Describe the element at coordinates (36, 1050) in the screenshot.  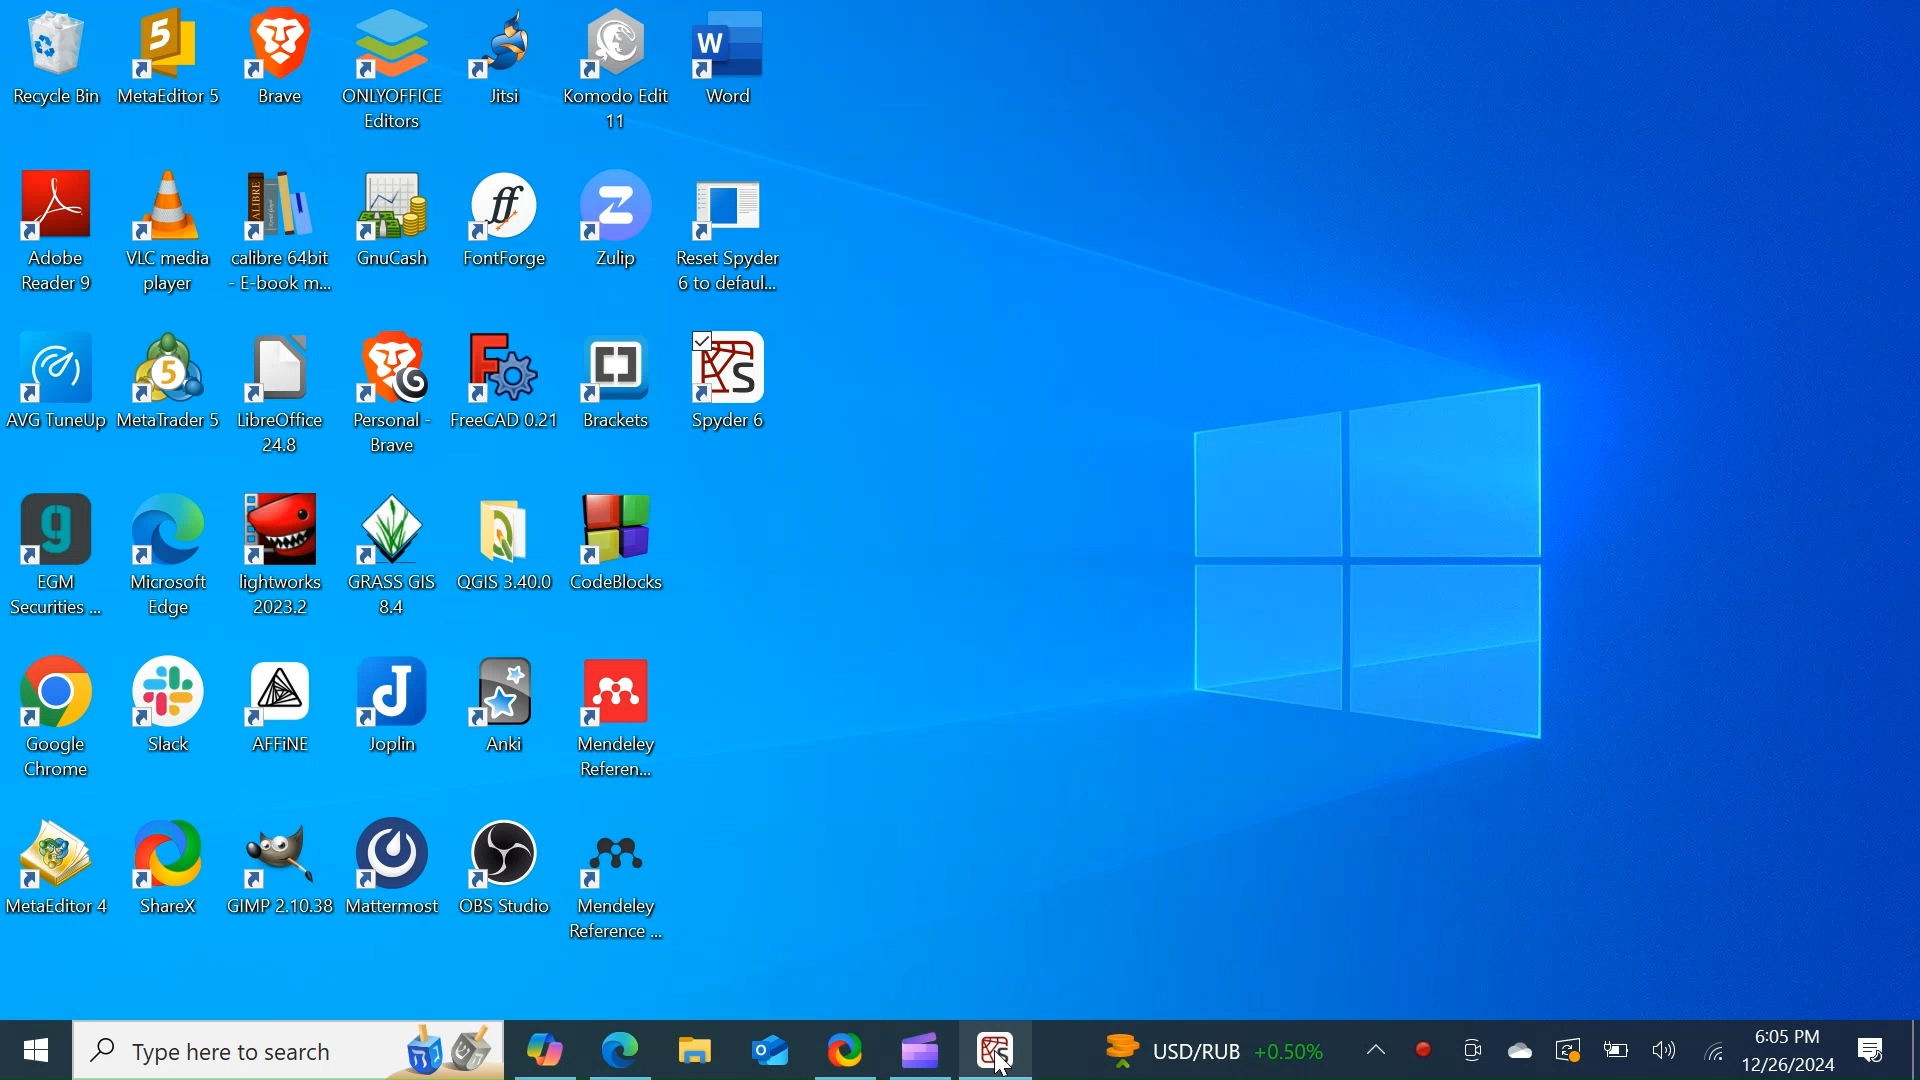
I see `Windows` at that location.